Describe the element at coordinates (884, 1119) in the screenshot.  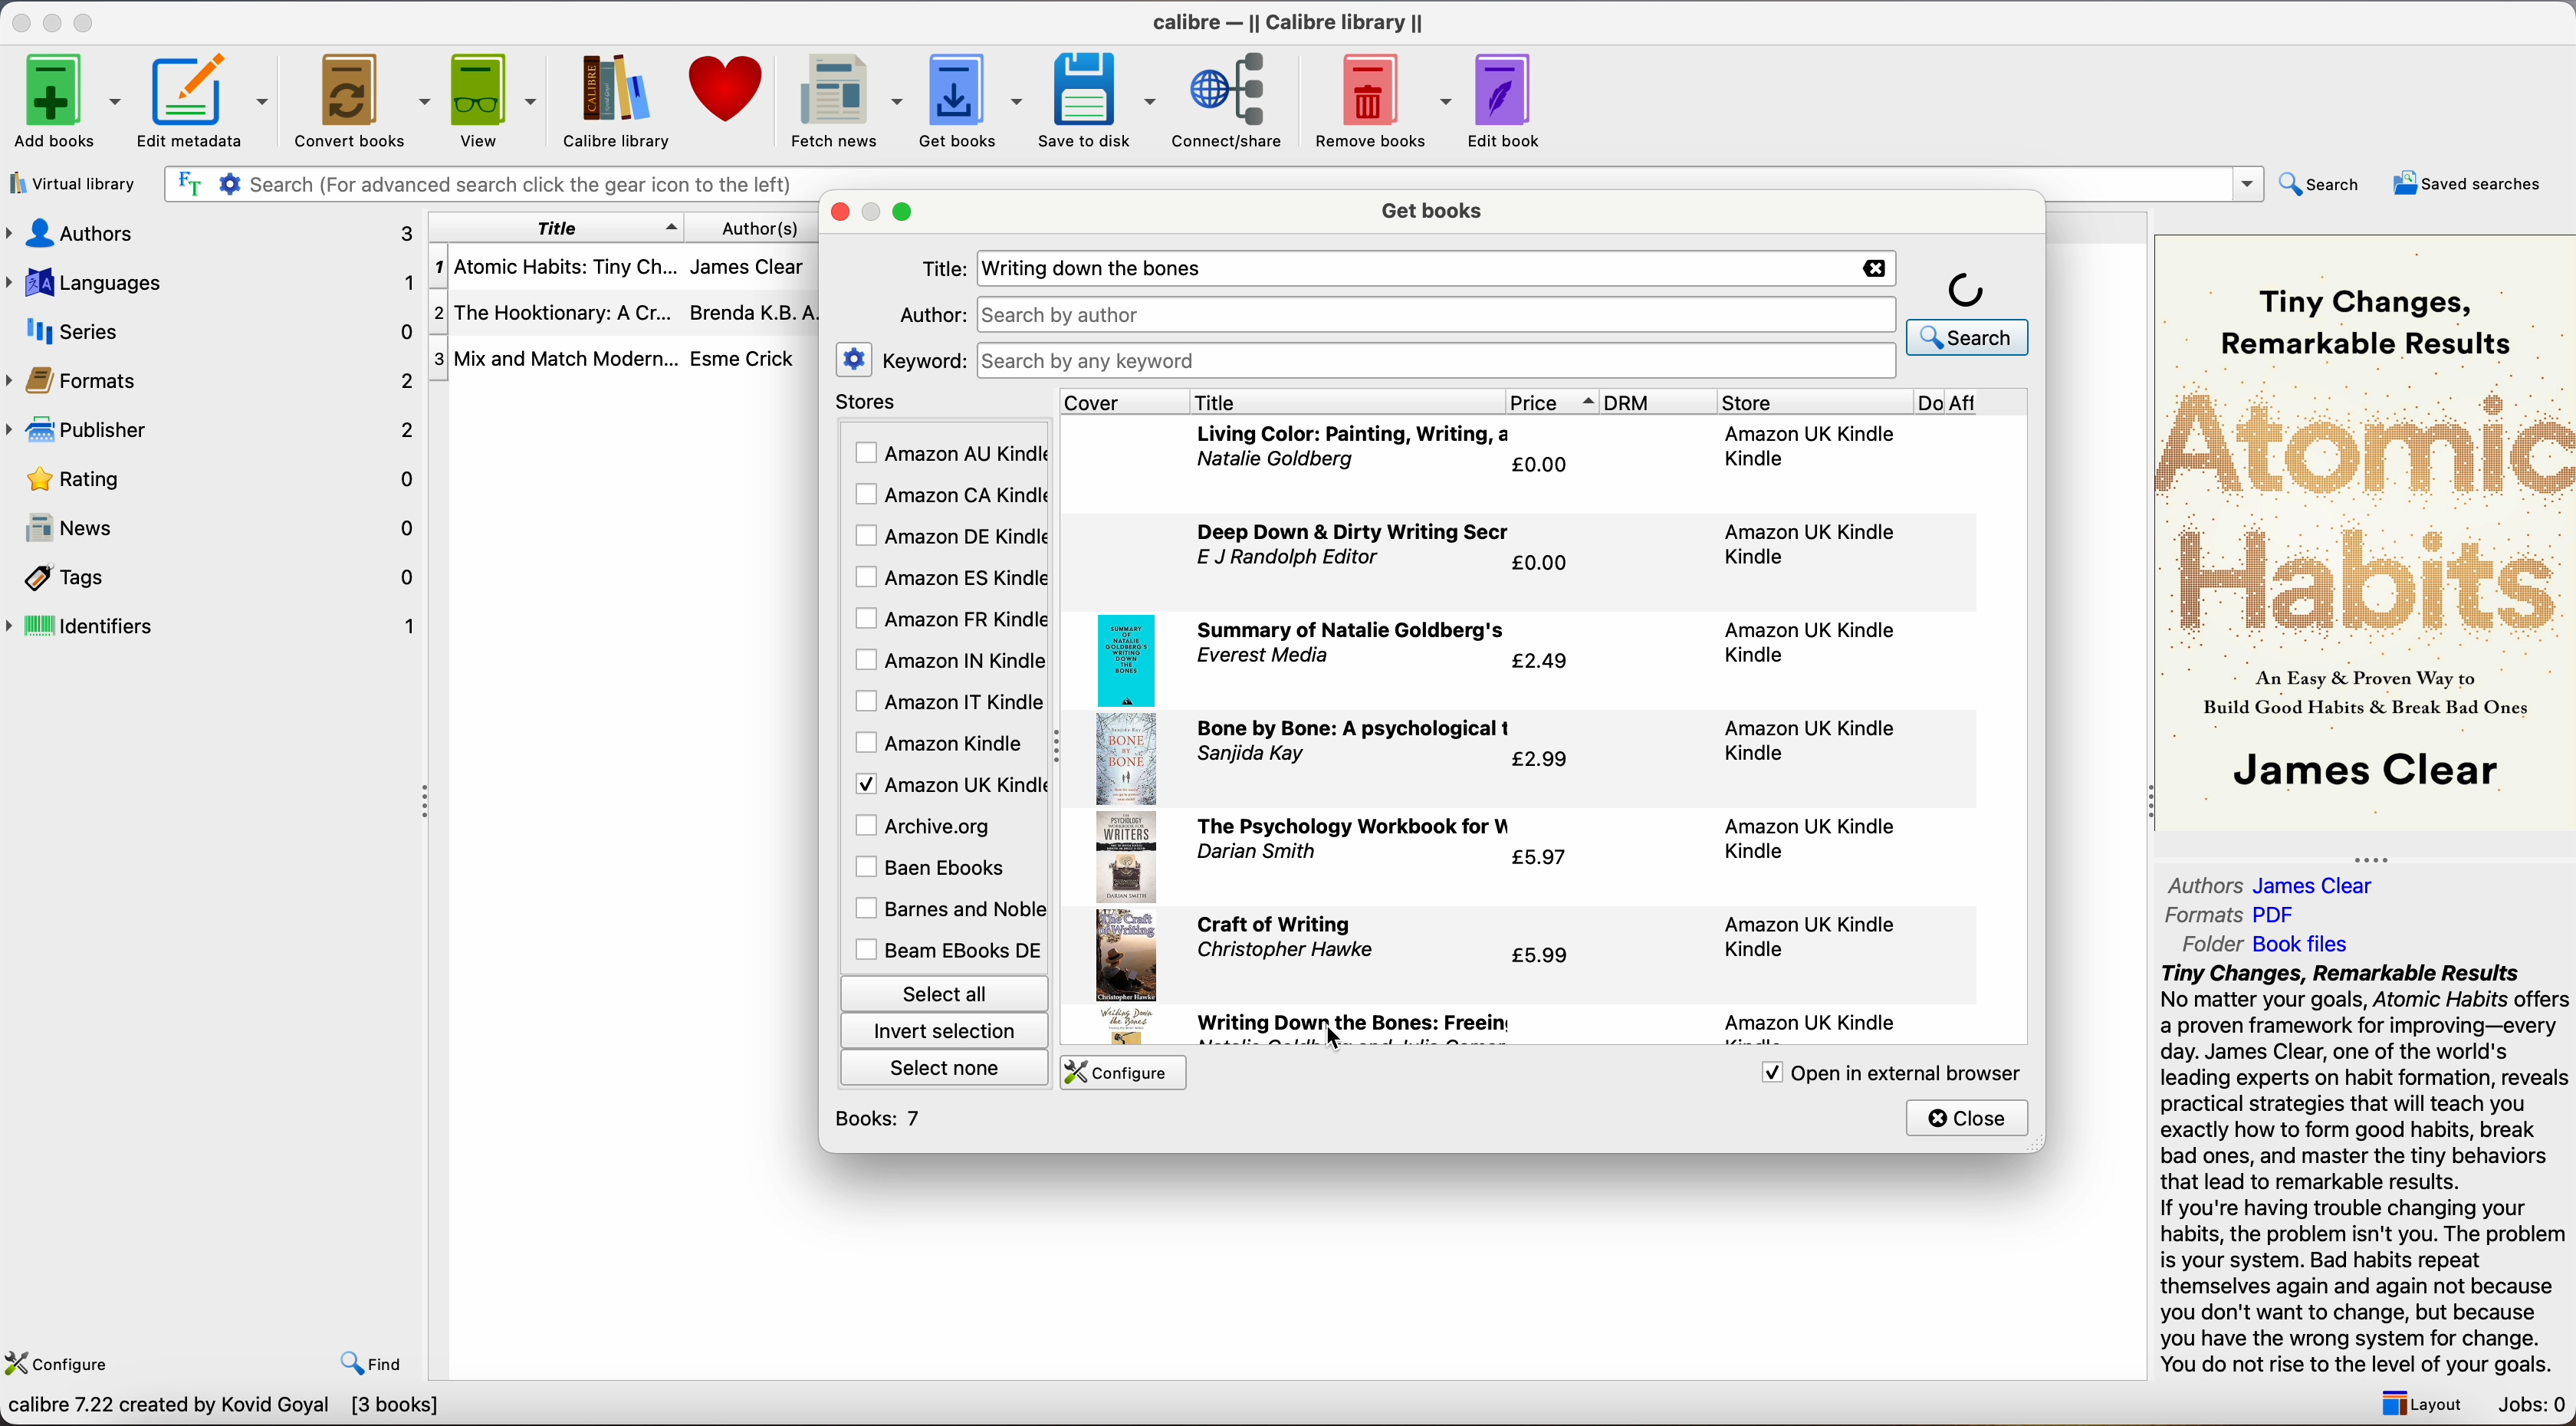
I see `books: 0` at that location.